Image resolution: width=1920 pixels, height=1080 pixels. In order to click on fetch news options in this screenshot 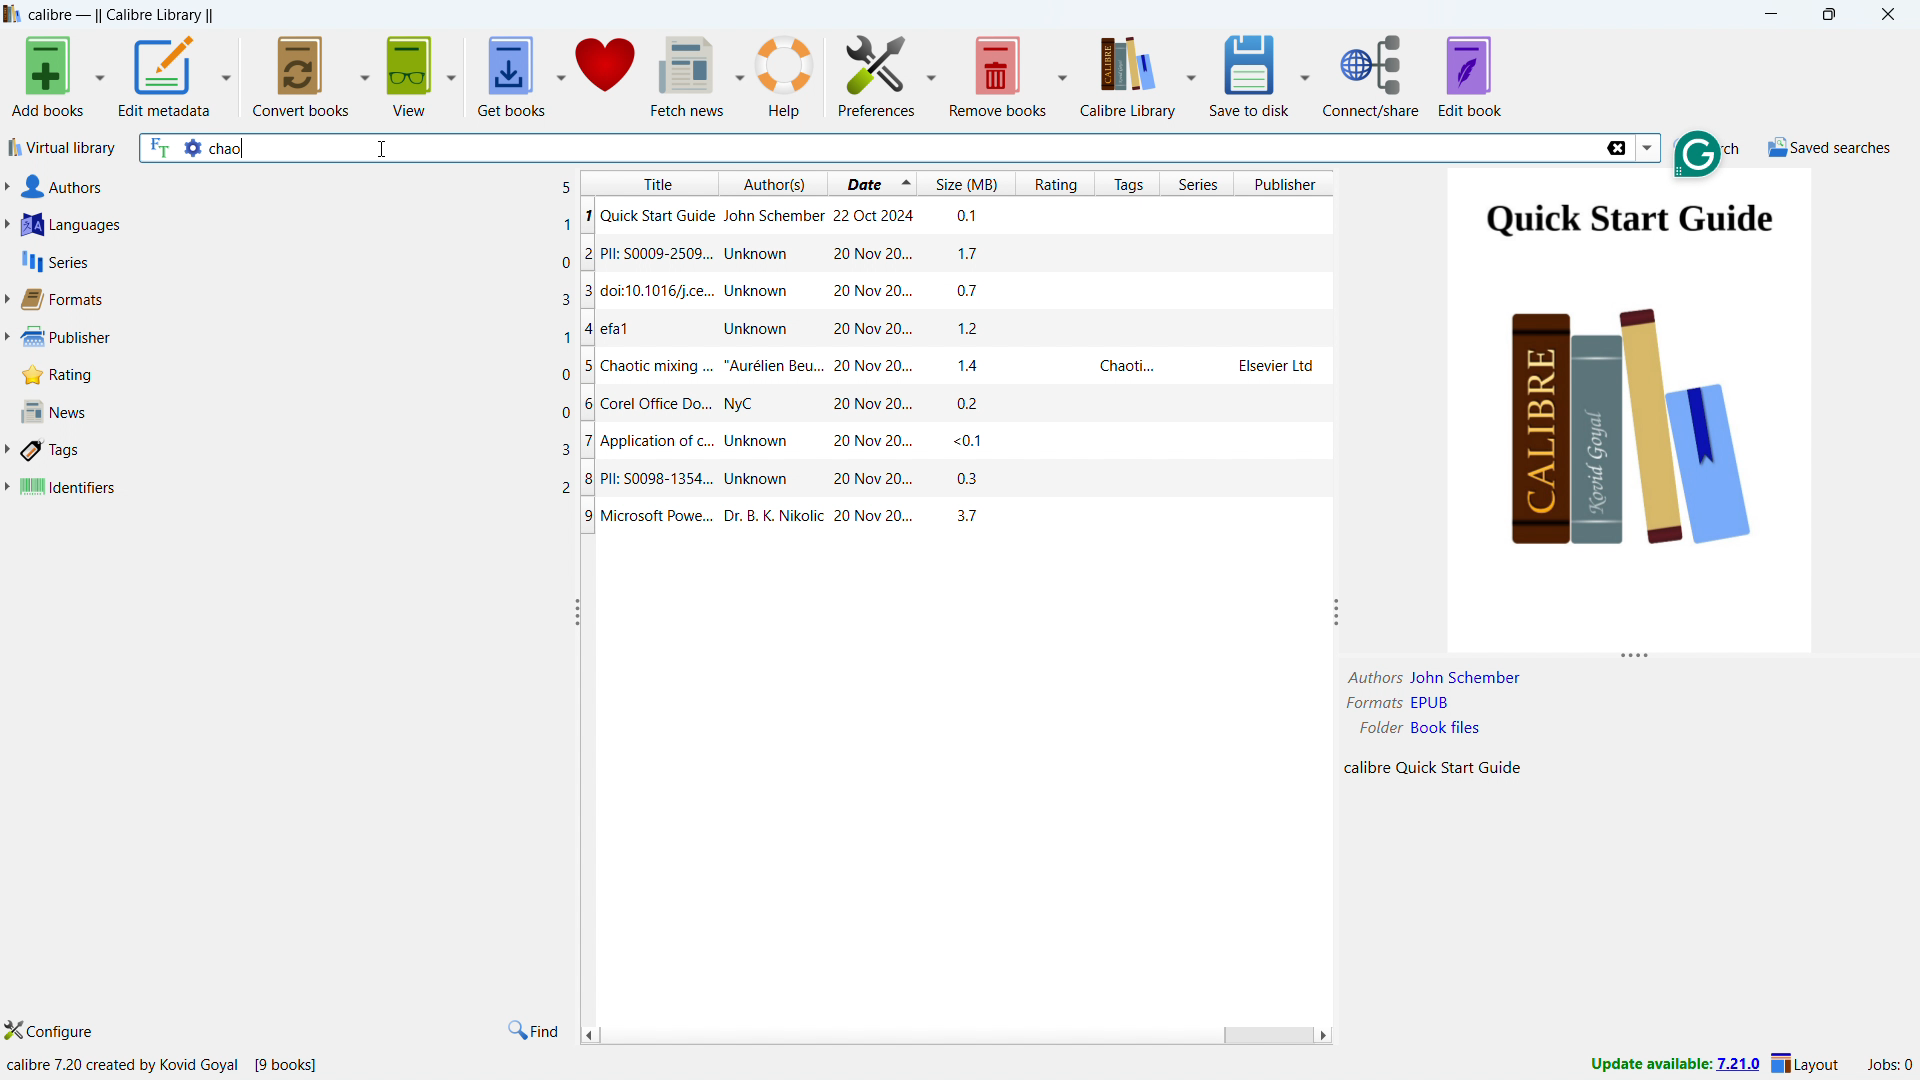, I will do `click(739, 74)`.